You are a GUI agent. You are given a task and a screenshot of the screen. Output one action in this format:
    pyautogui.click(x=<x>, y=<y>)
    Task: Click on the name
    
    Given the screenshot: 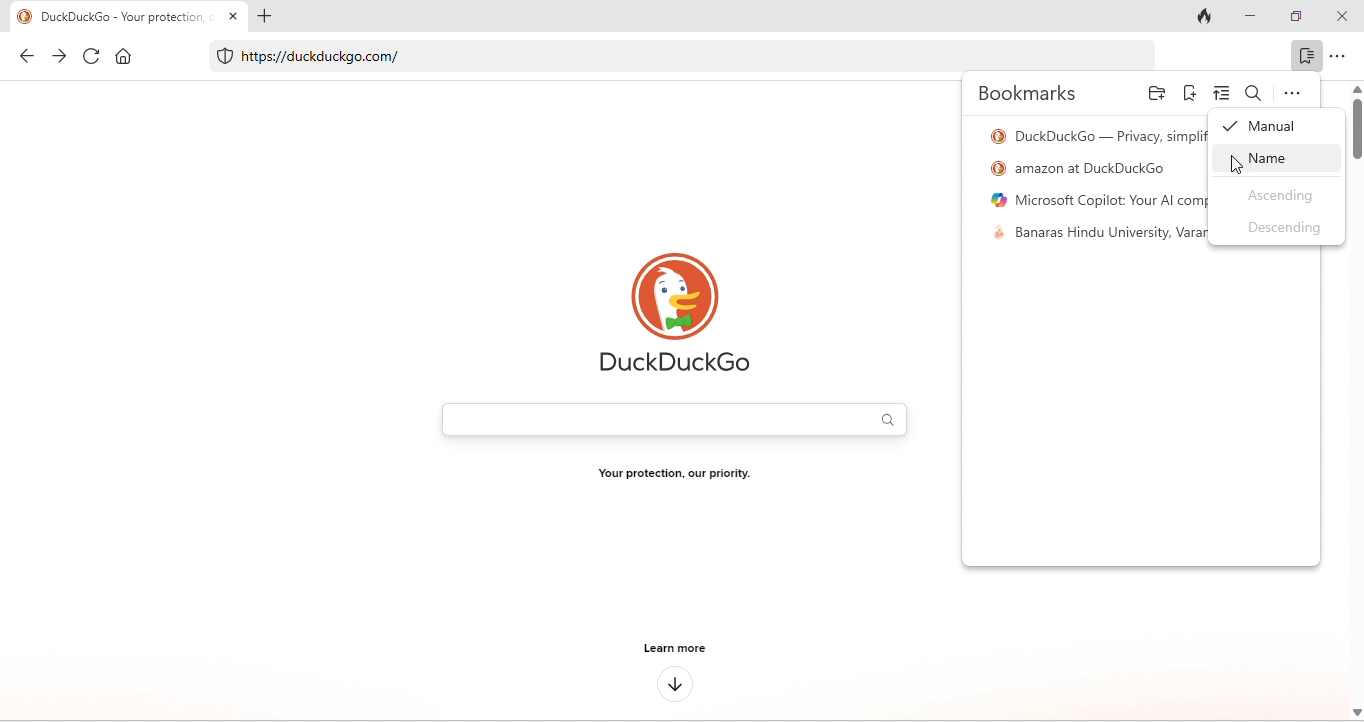 What is the action you would take?
    pyautogui.click(x=1274, y=161)
    